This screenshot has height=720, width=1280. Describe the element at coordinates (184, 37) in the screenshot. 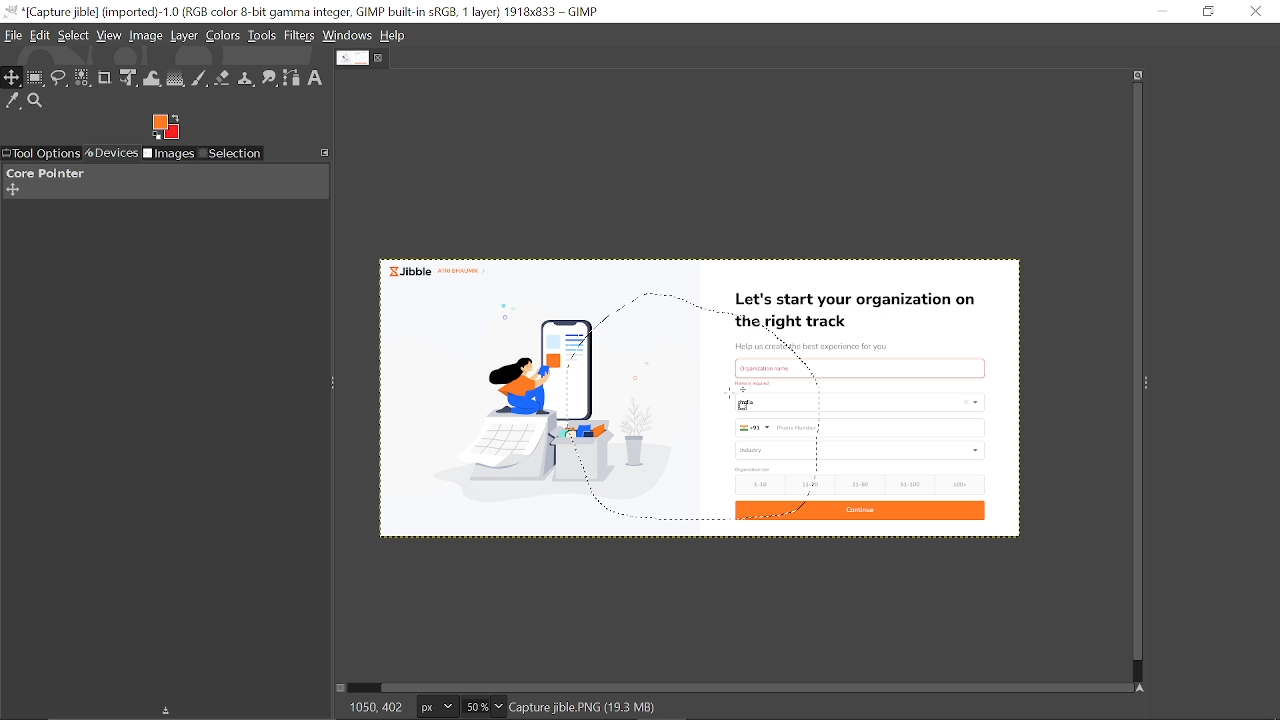

I see `Layer` at that location.